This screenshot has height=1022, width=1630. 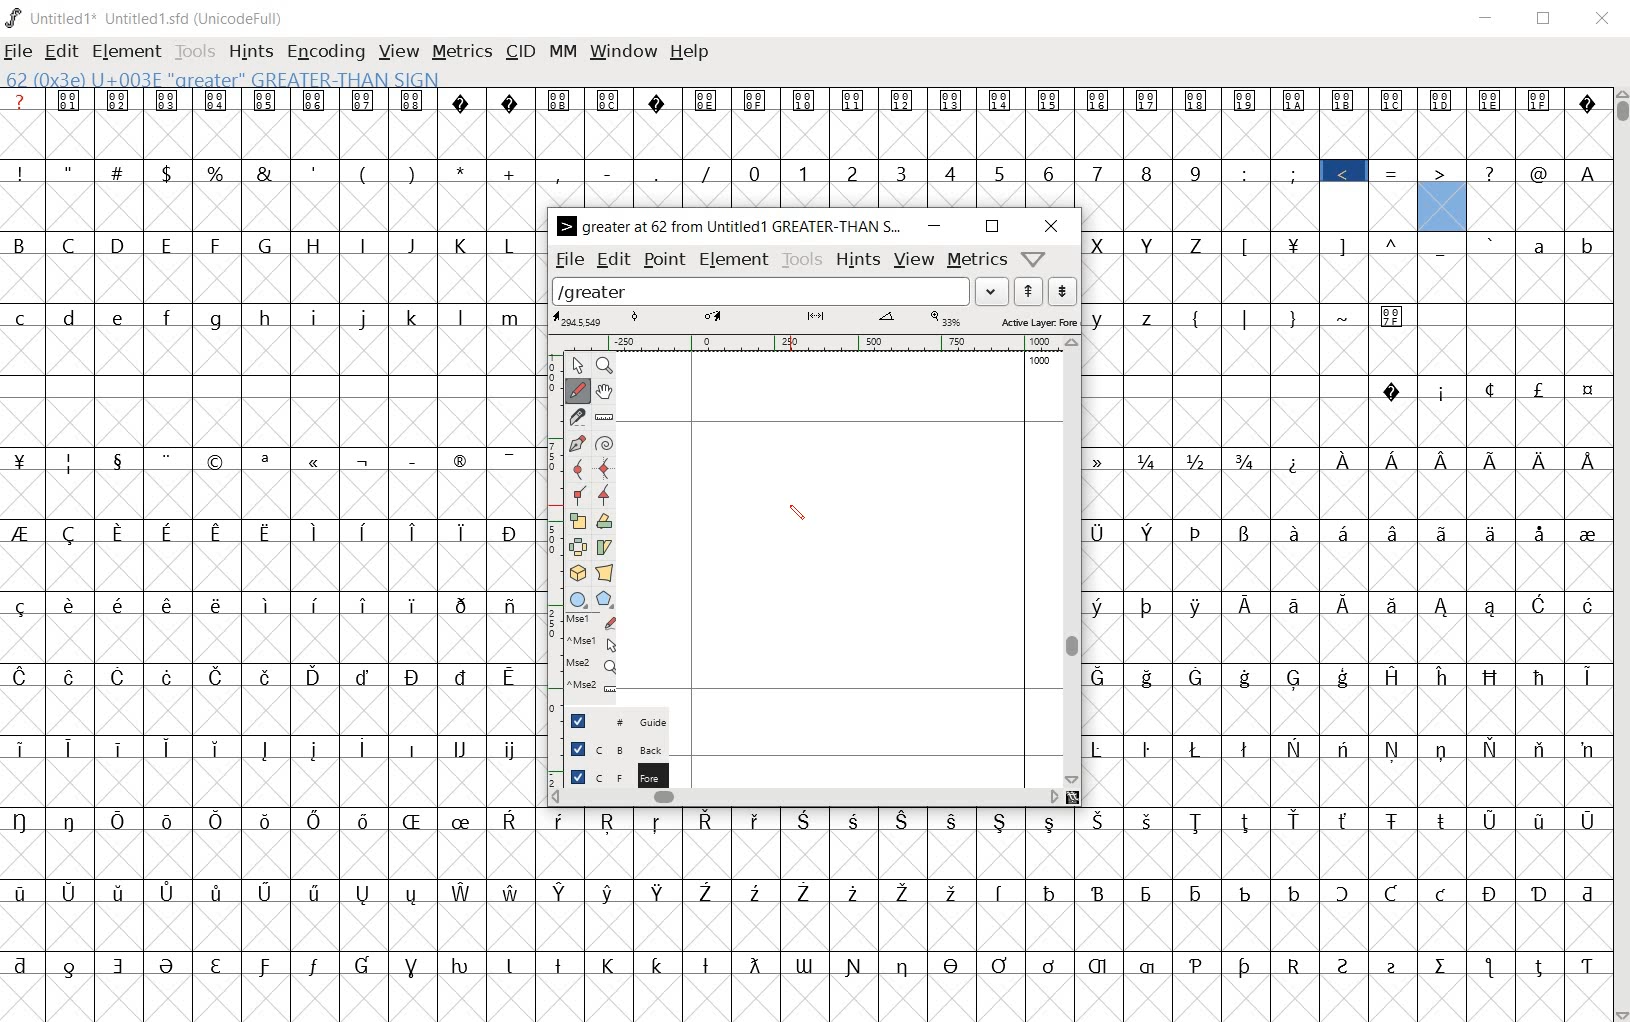 I want to click on view, so click(x=400, y=53).